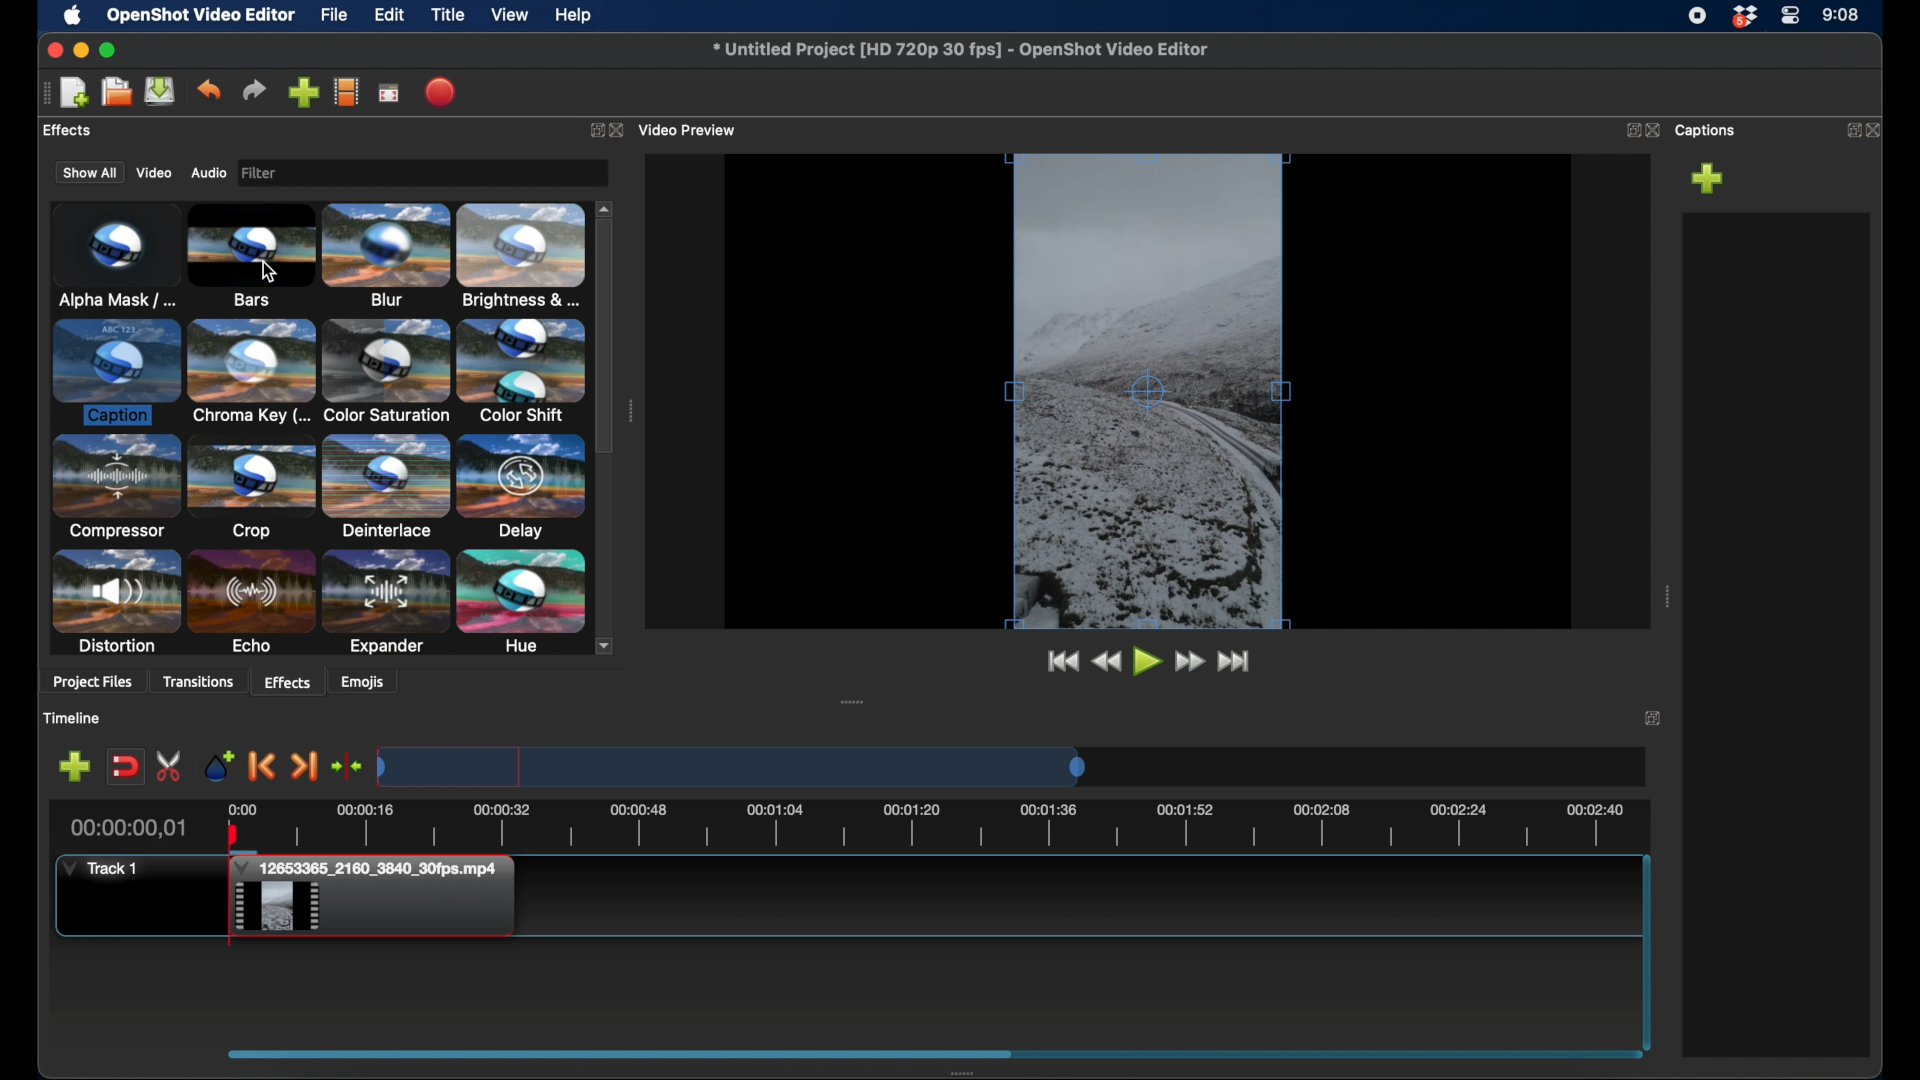  I want to click on minimize, so click(83, 50).